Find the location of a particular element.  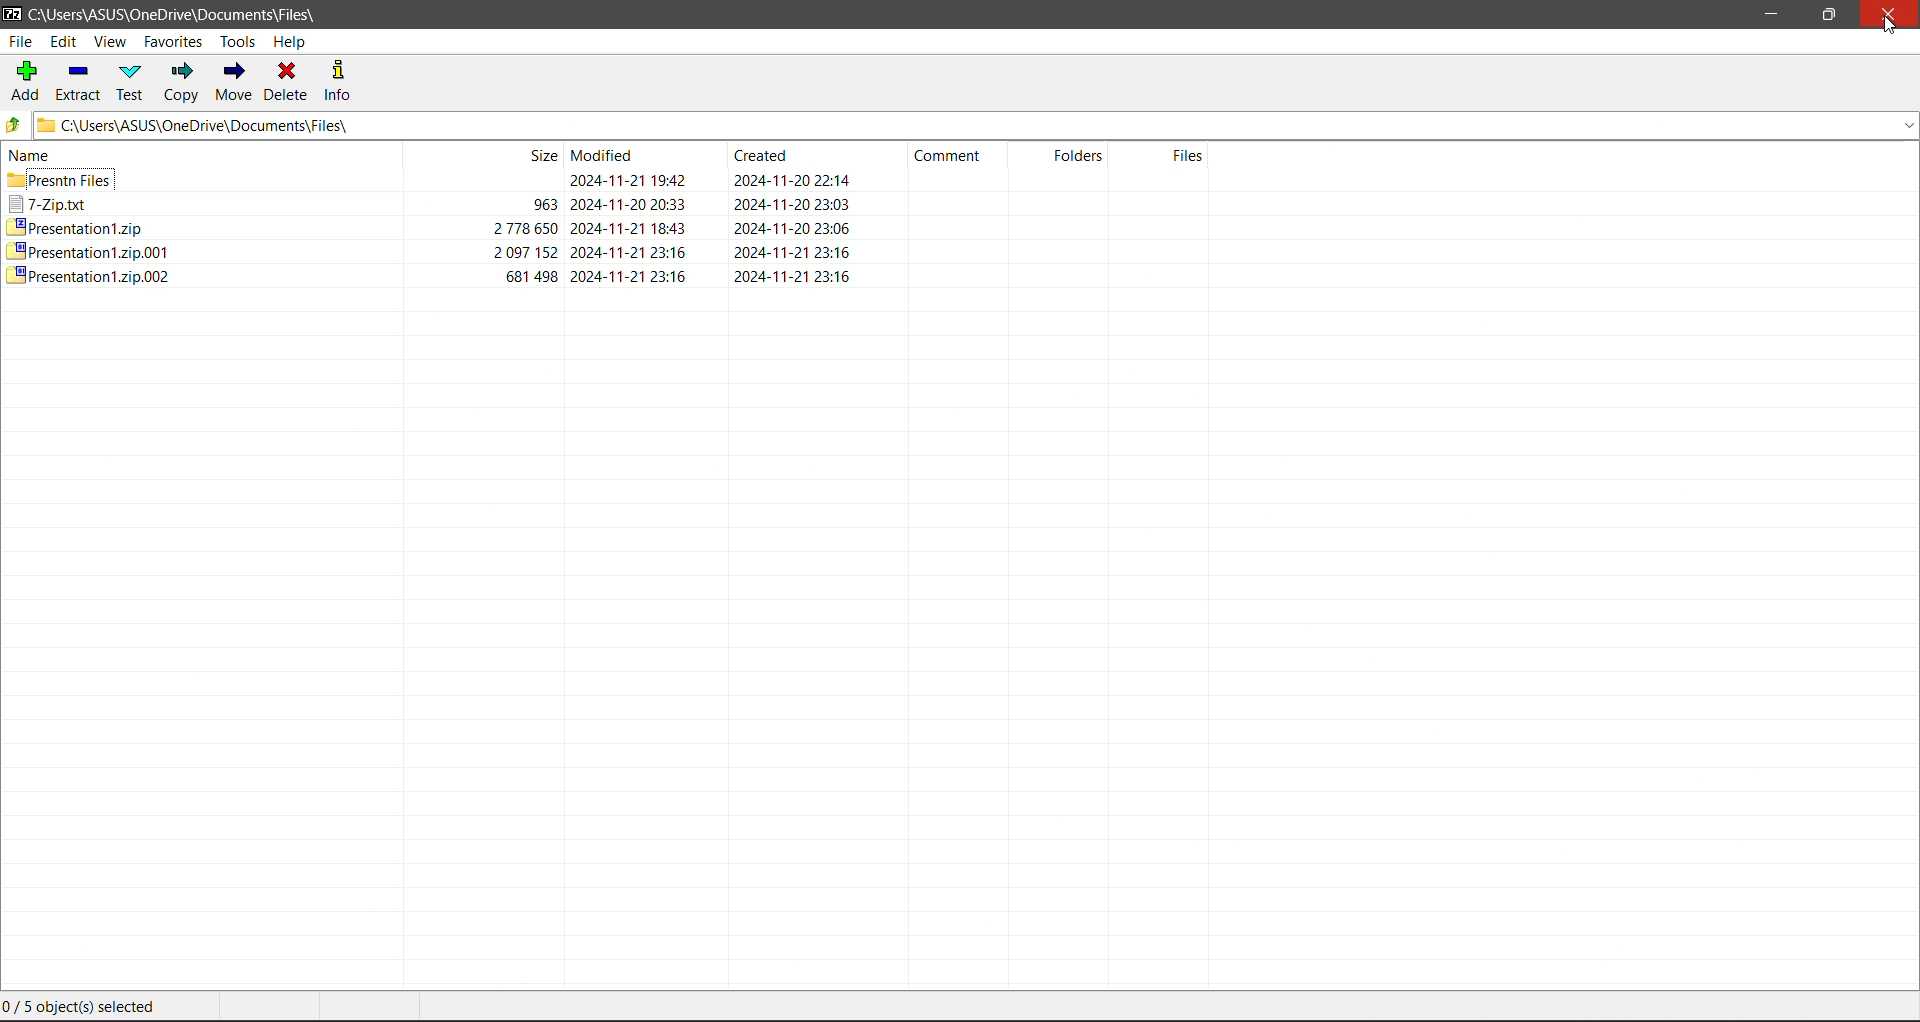

7-Zip.txt is located at coordinates (53, 201).